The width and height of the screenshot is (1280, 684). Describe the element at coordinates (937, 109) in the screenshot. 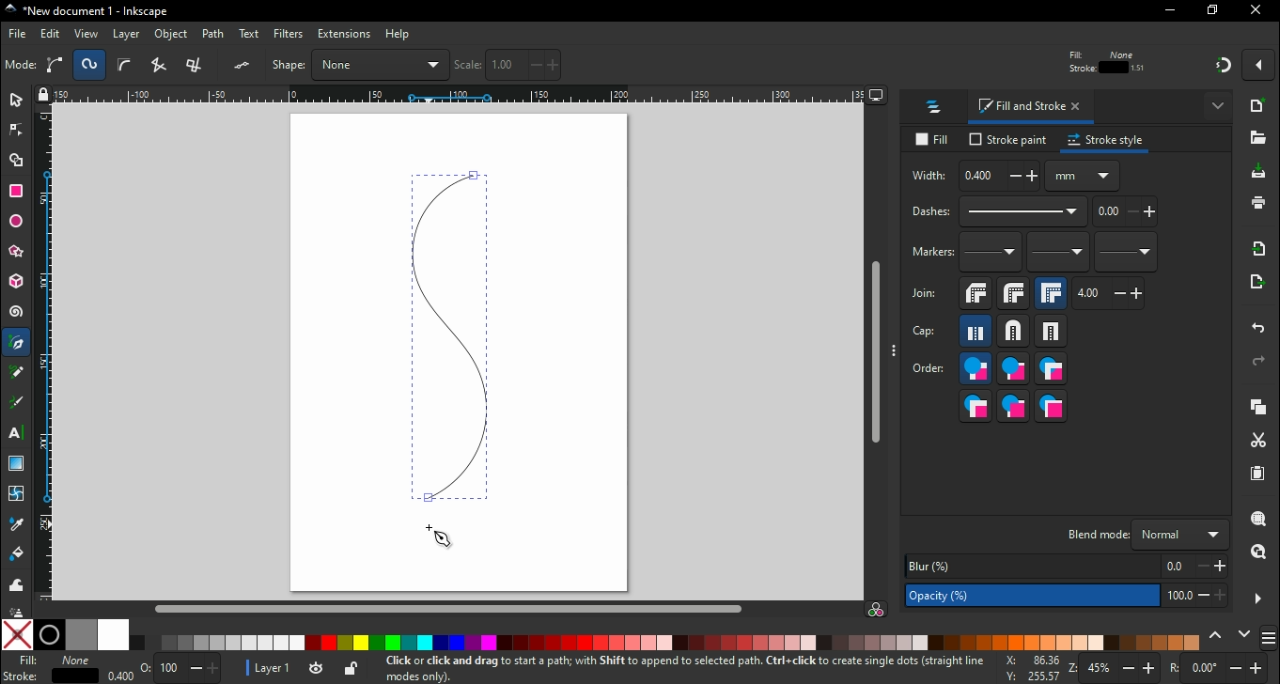

I see `layers and objects` at that location.